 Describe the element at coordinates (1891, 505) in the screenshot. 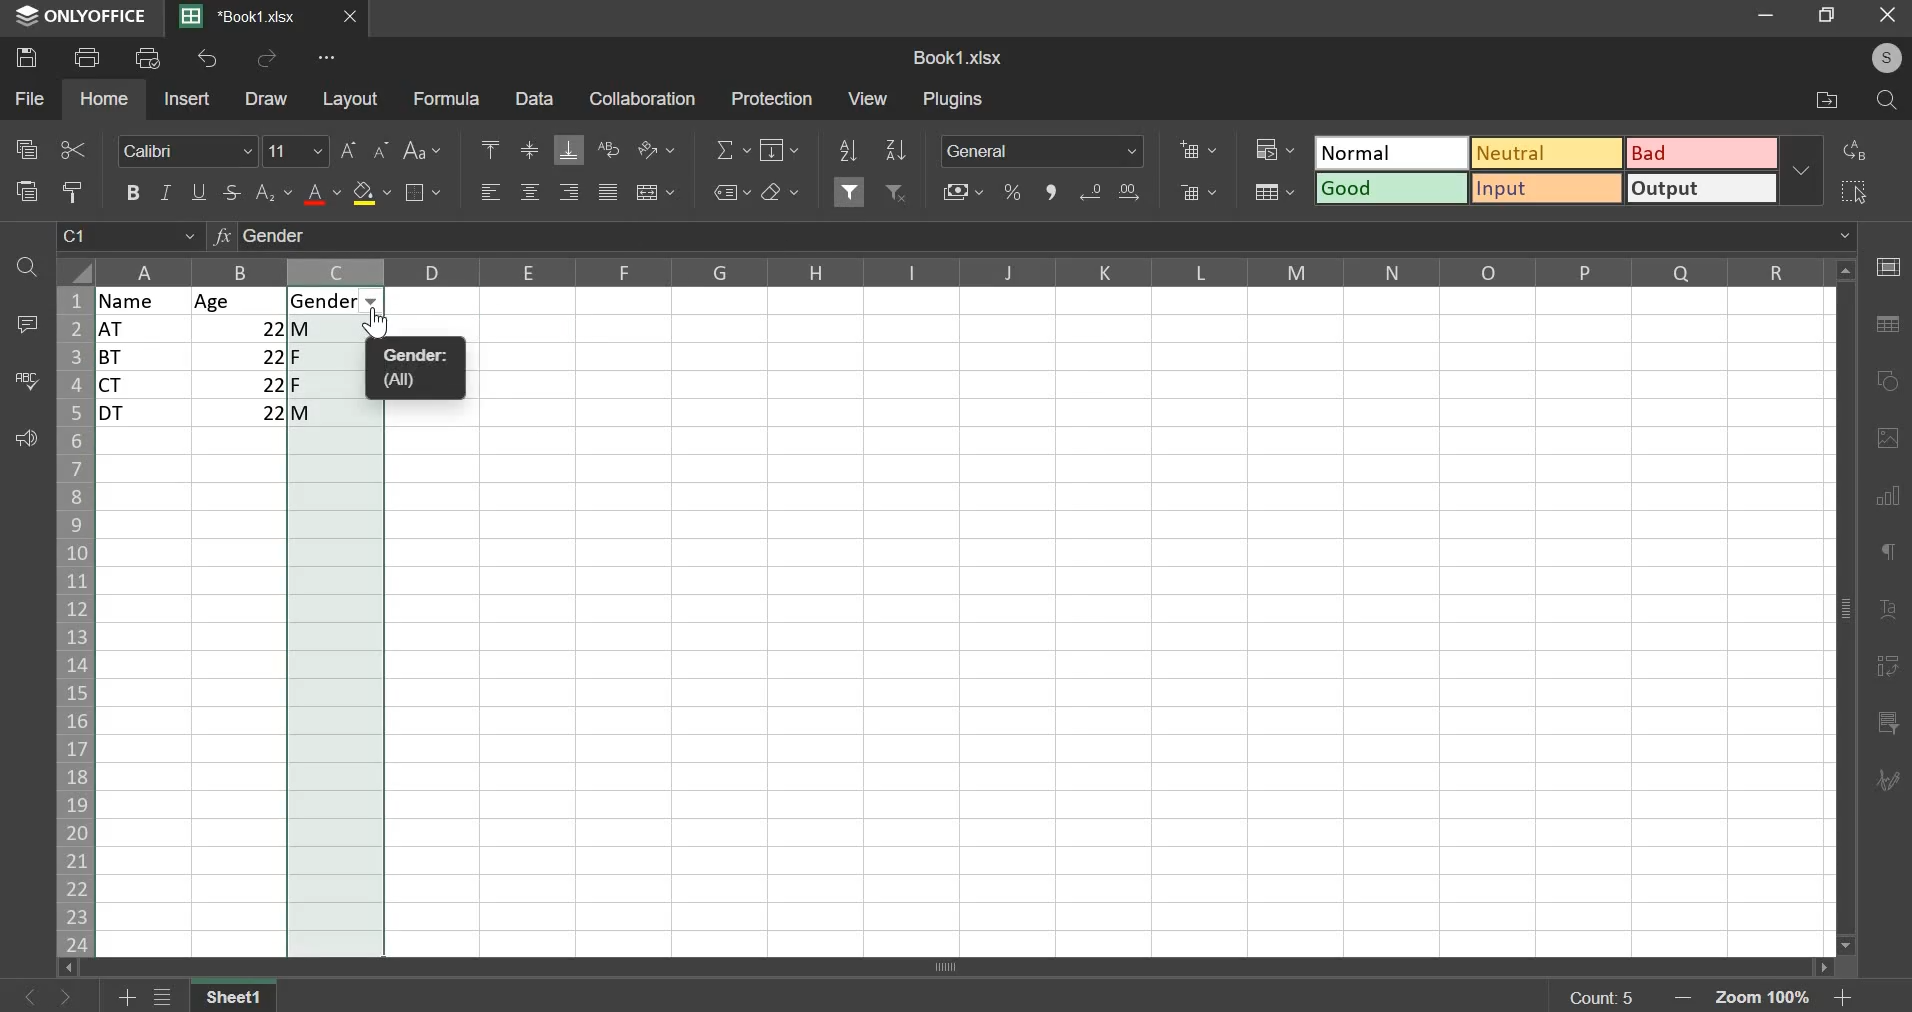

I see `chart` at that location.